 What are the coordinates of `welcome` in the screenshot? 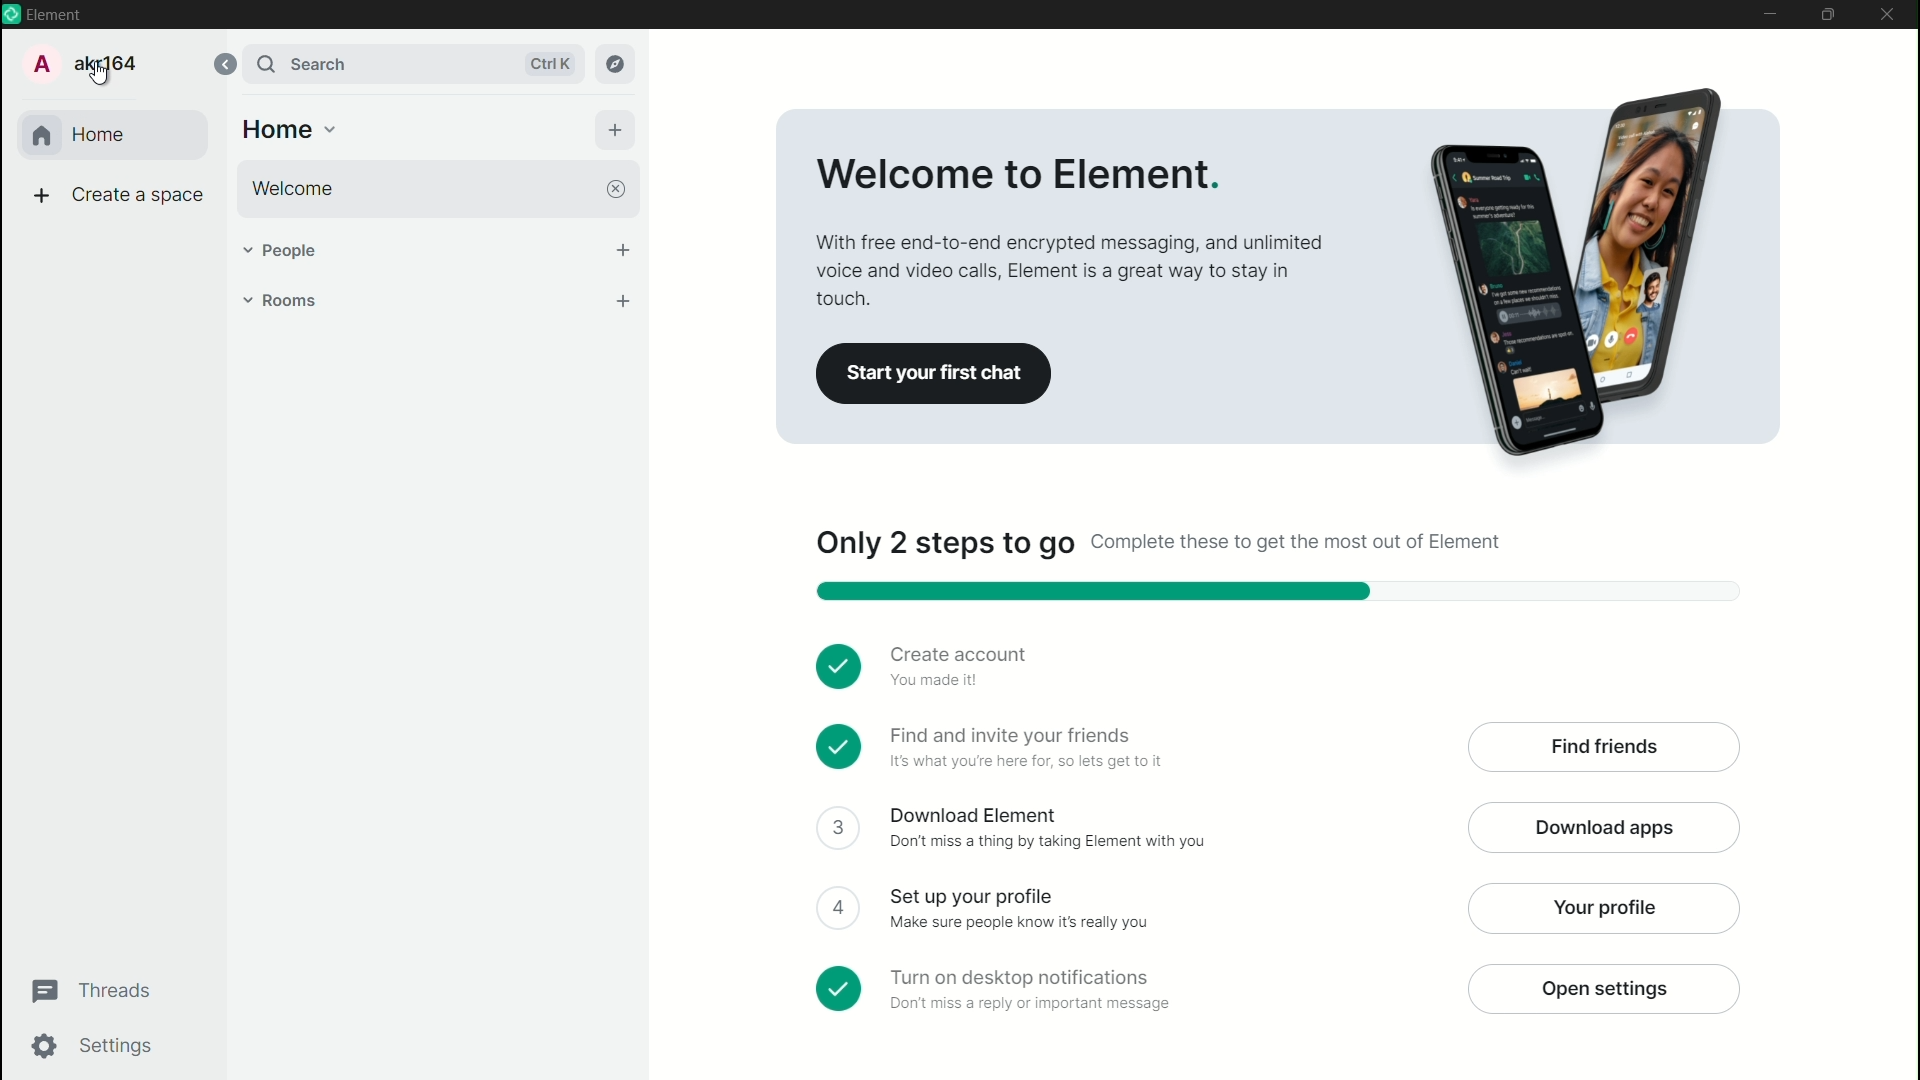 It's located at (409, 189).